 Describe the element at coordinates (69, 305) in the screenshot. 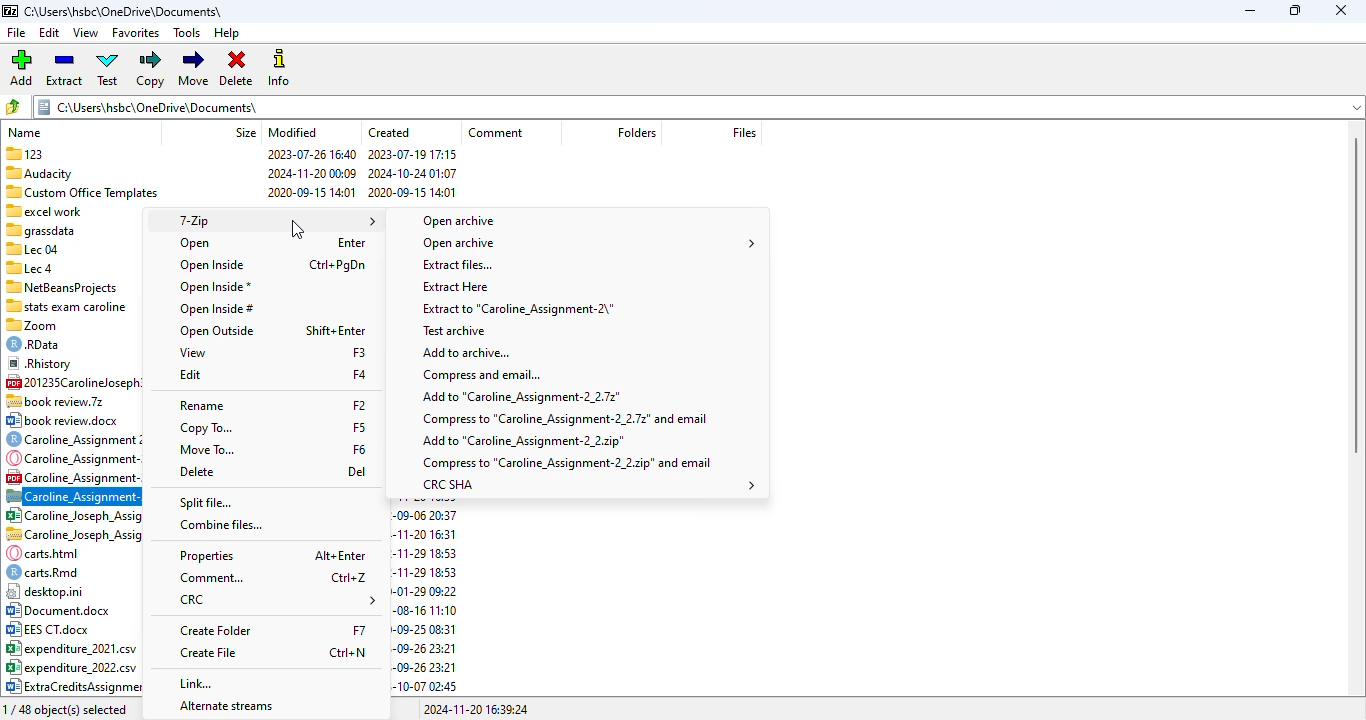

I see `1 stats exam caroline 2022-11-03 02:13 2022-11-03 02:12` at that location.